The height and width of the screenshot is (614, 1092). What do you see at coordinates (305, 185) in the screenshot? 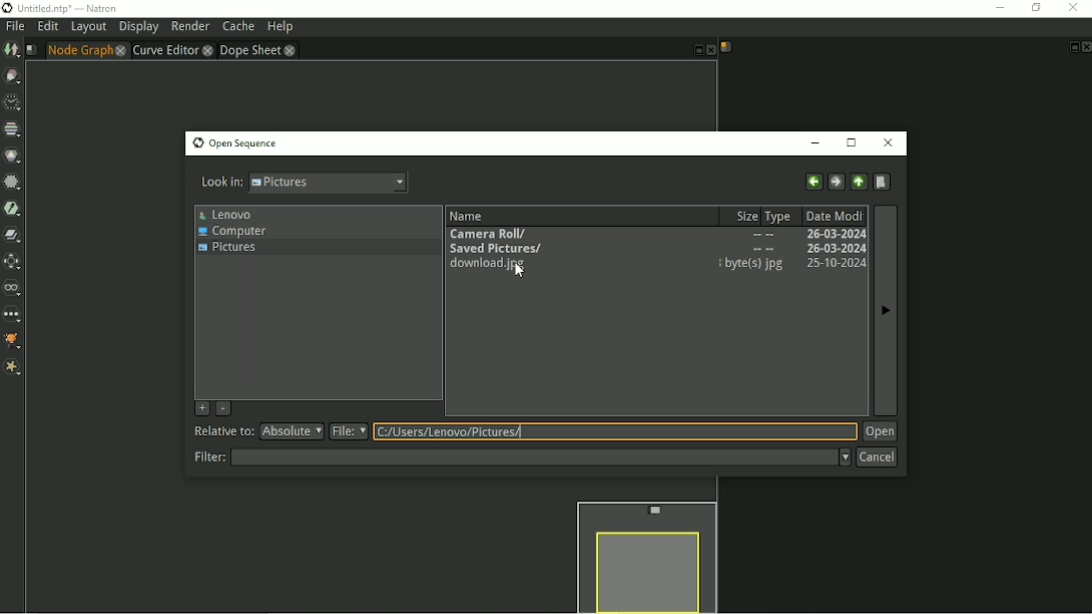
I see `Look in` at bounding box center [305, 185].